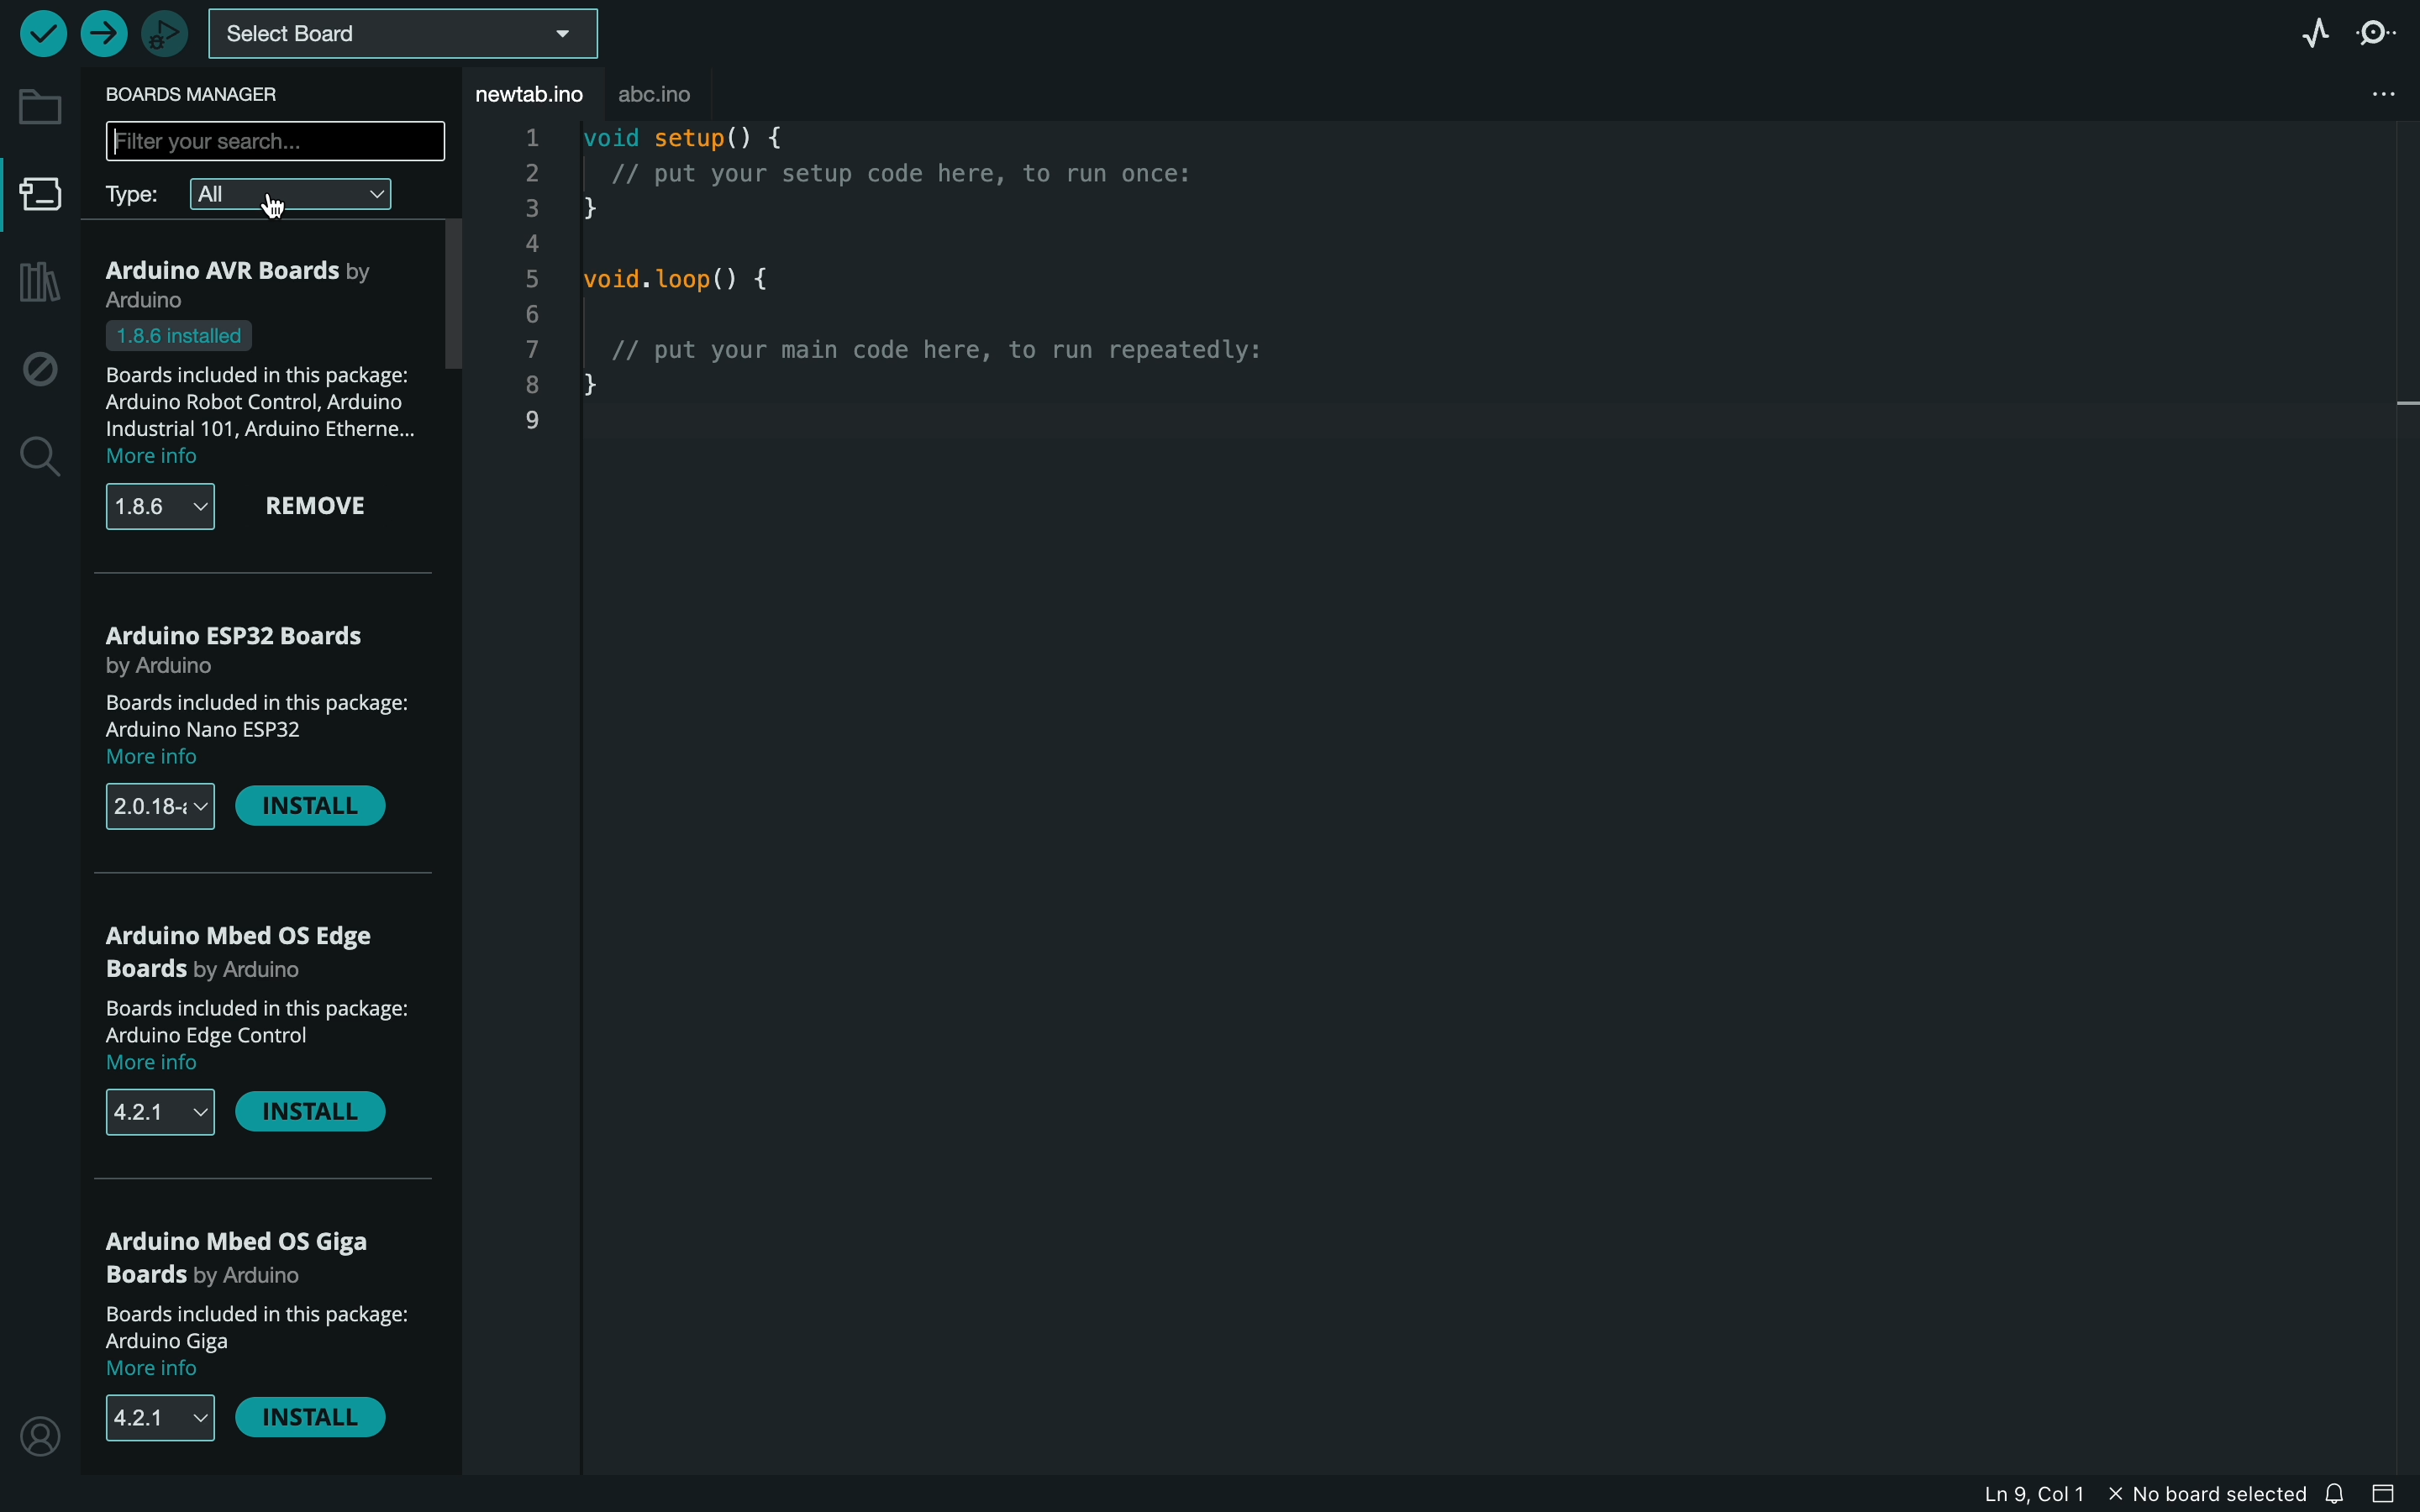  What do you see at coordinates (315, 1116) in the screenshot?
I see `install` at bounding box center [315, 1116].